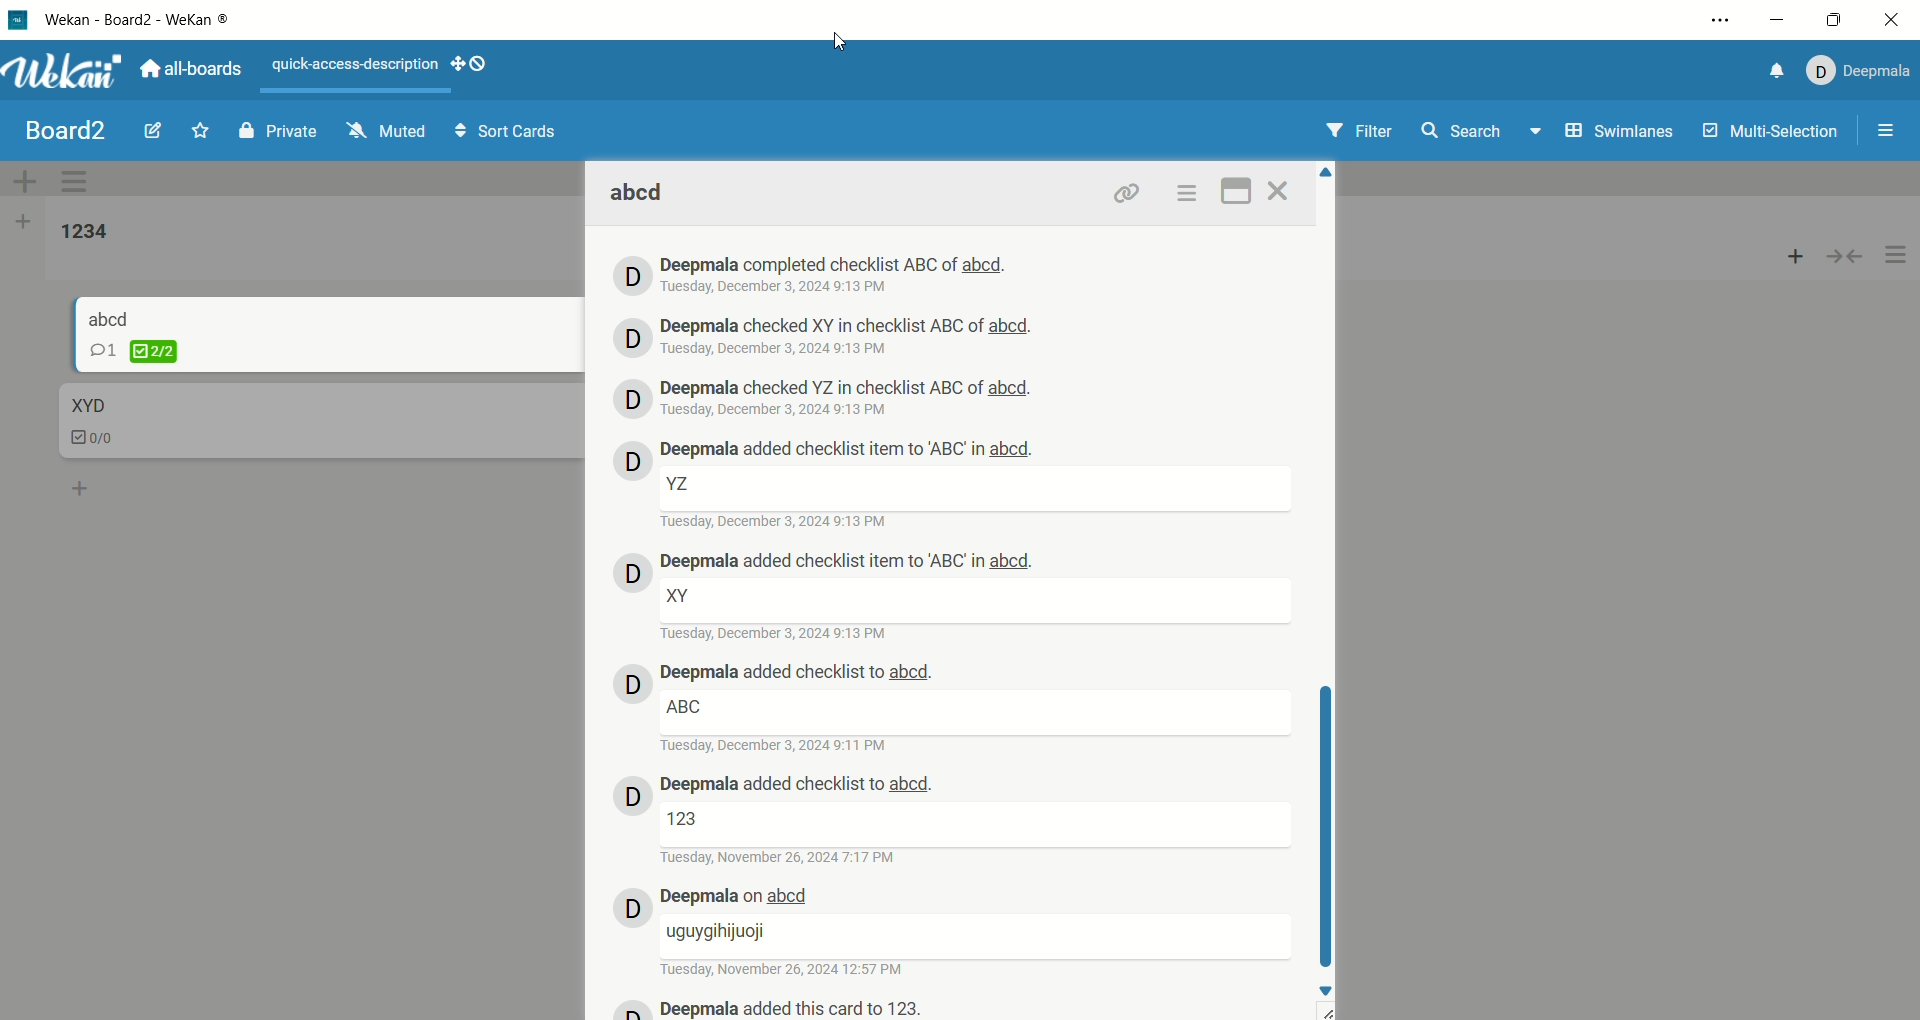 This screenshot has height=1020, width=1920. I want to click on date and time, so click(777, 634).